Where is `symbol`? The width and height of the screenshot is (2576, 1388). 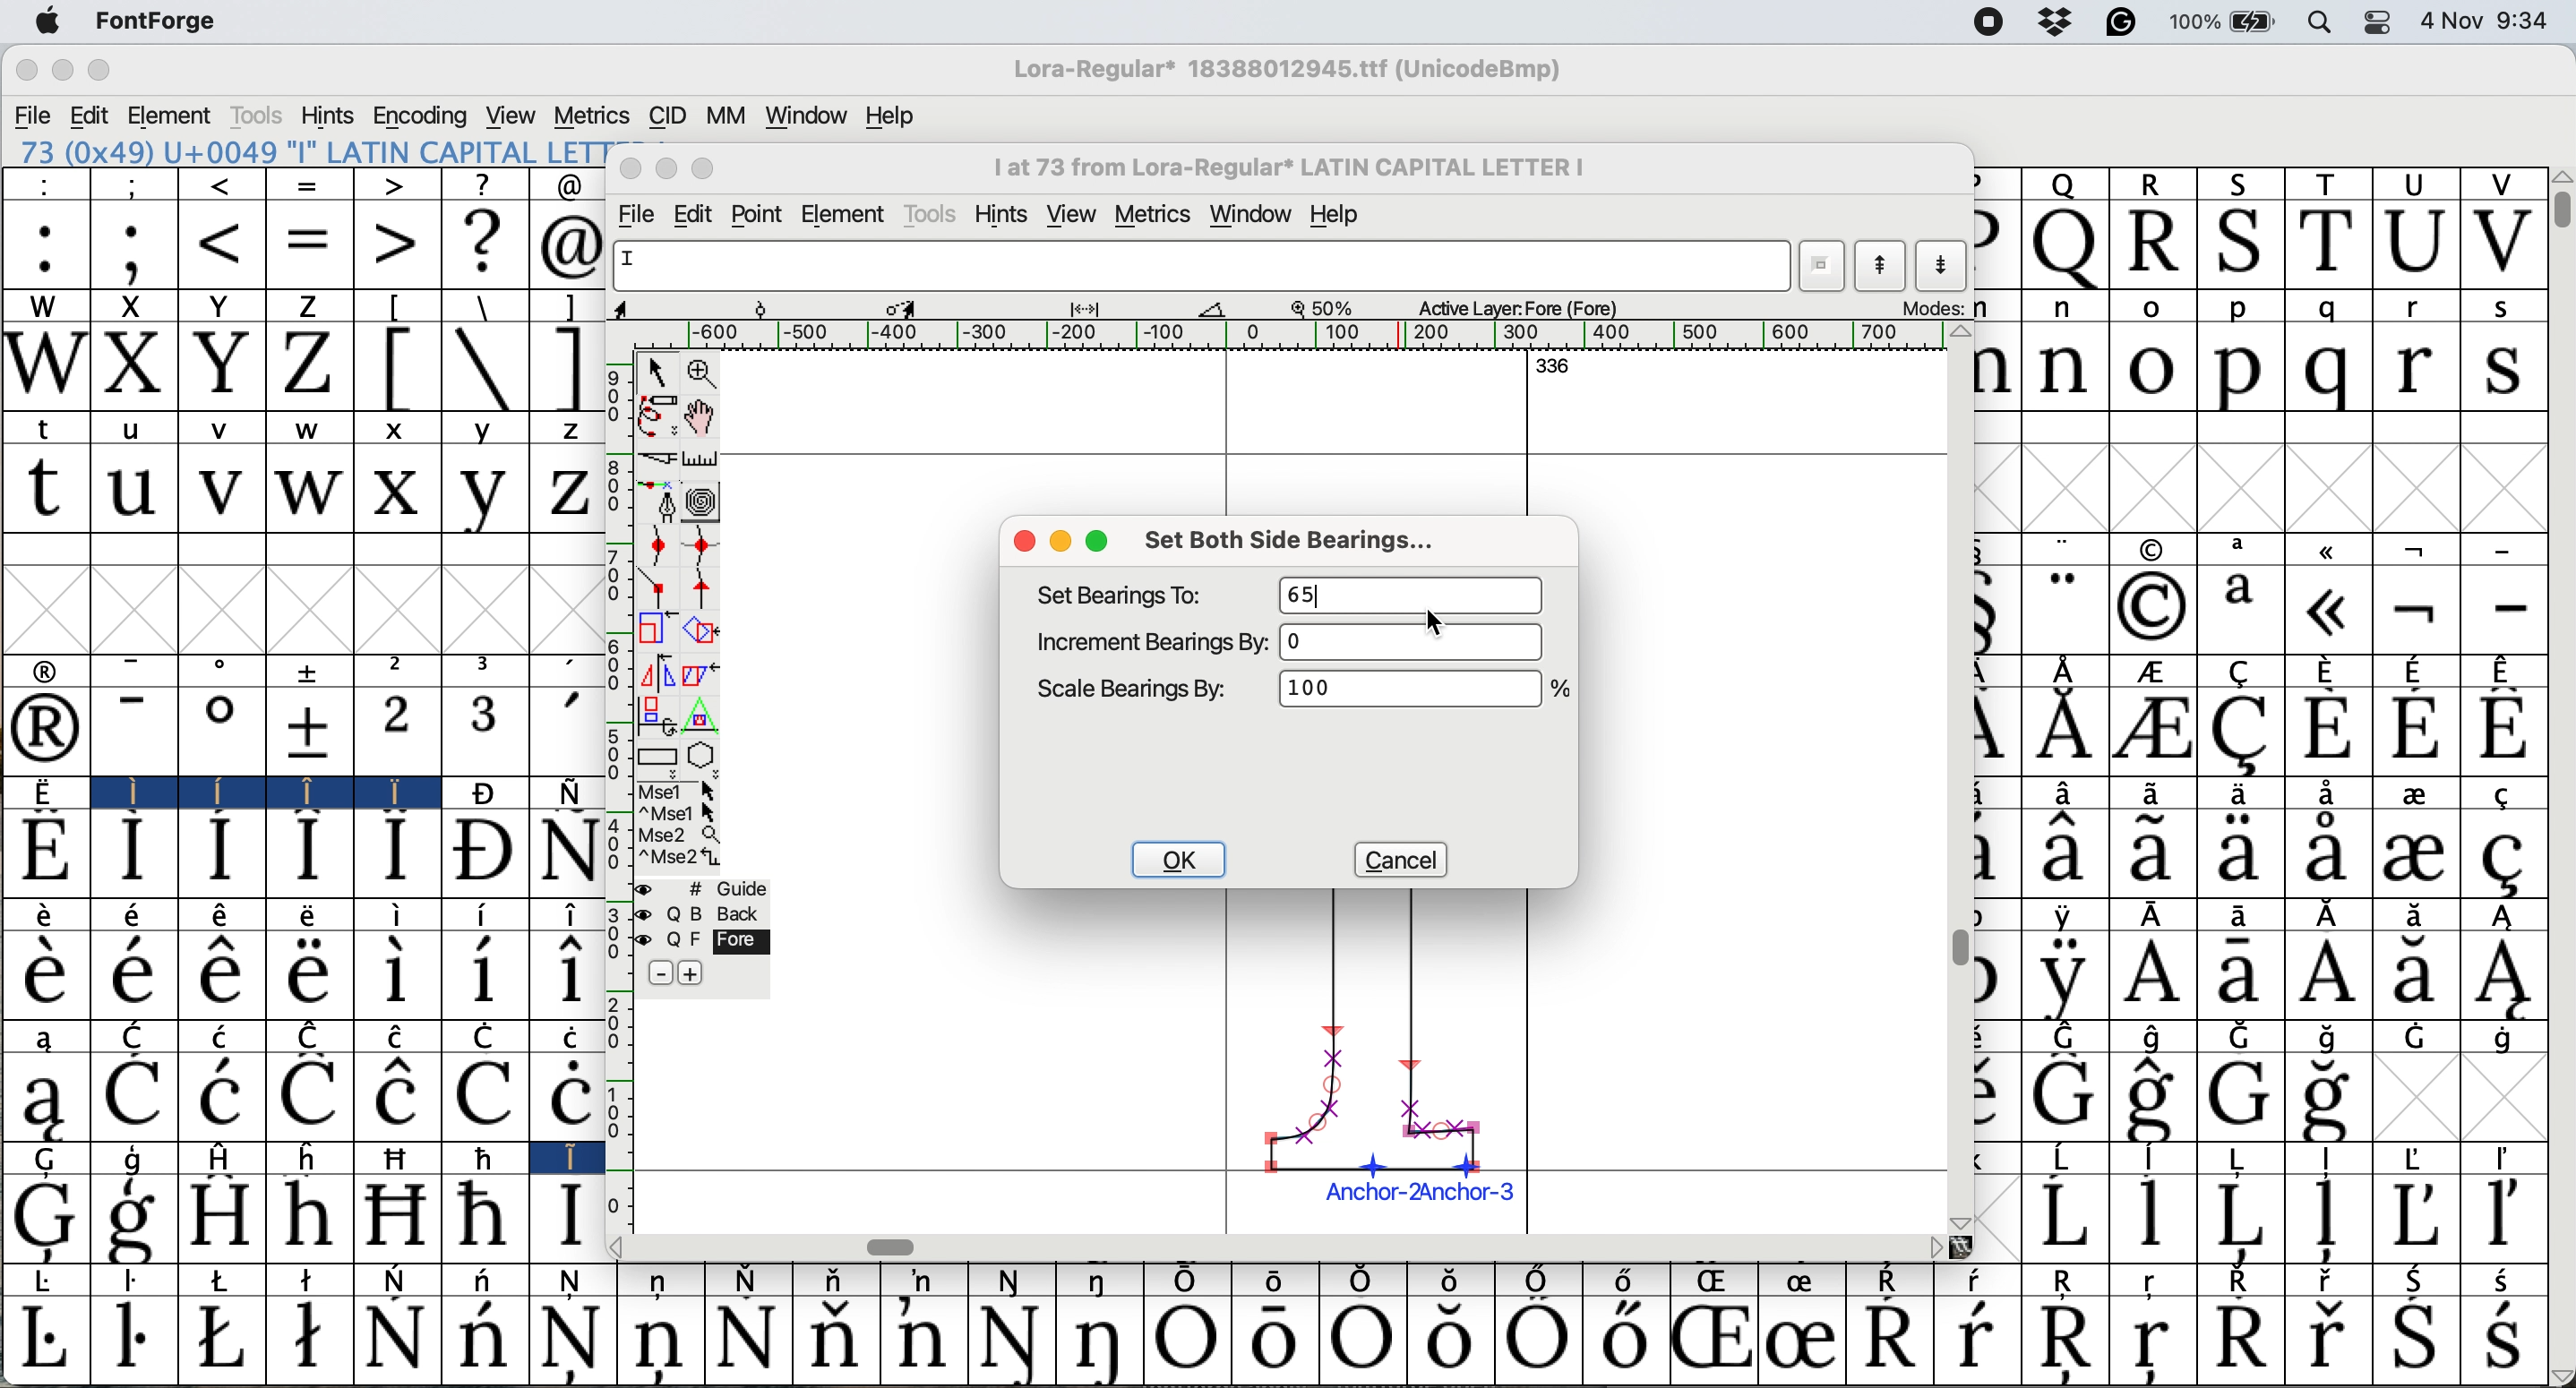 symbol is located at coordinates (2066, 669).